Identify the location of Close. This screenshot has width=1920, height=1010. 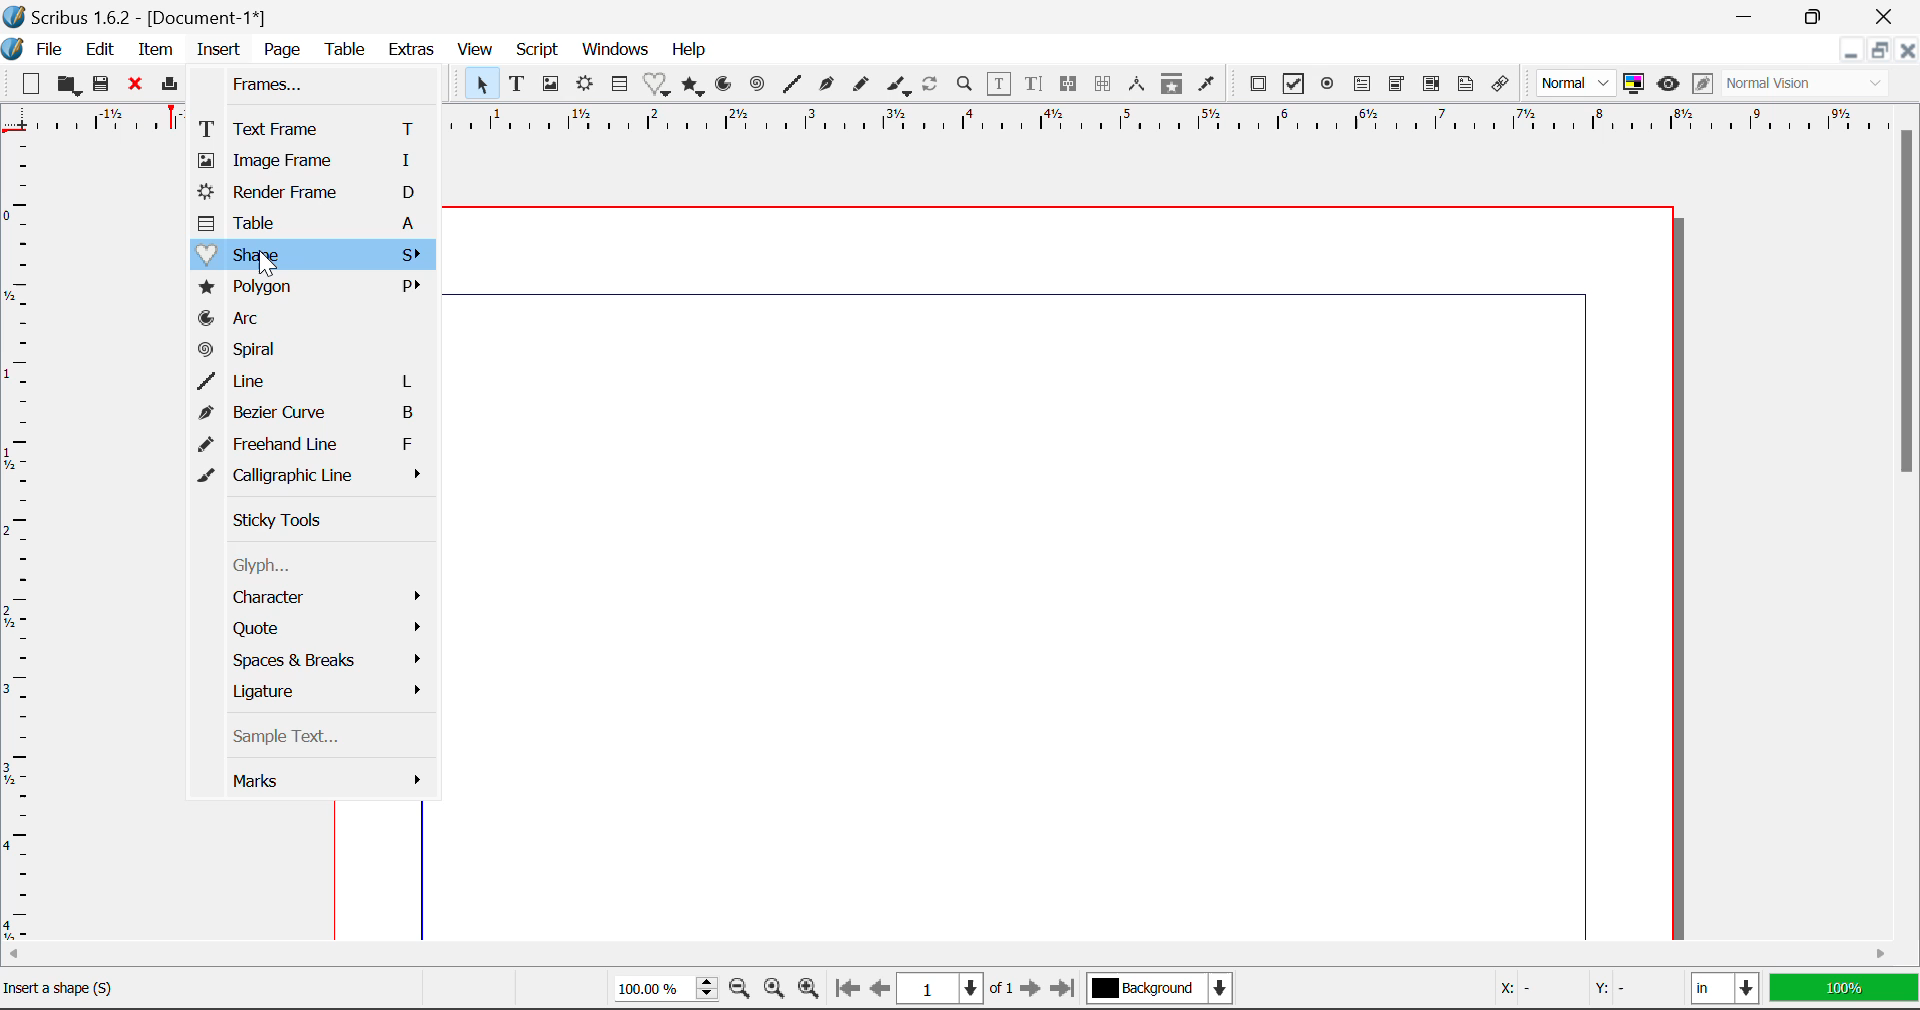
(1908, 53).